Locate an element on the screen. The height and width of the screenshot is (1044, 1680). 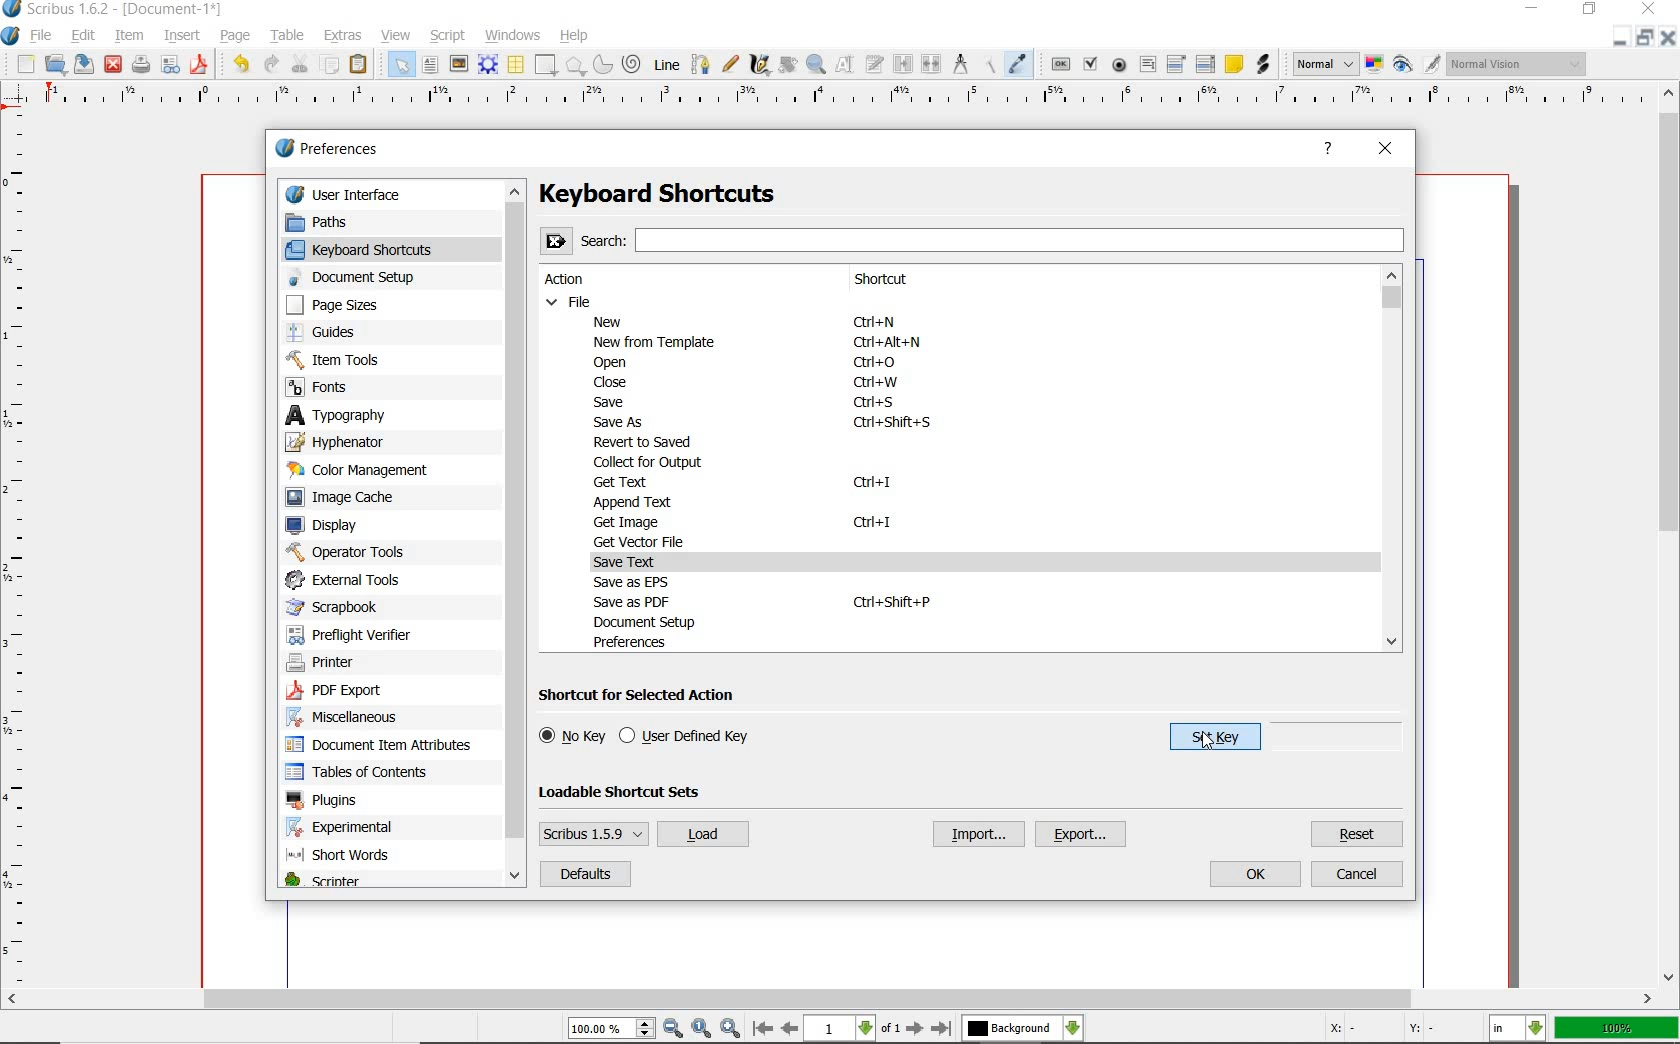
scrollbar is located at coordinates (518, 535).